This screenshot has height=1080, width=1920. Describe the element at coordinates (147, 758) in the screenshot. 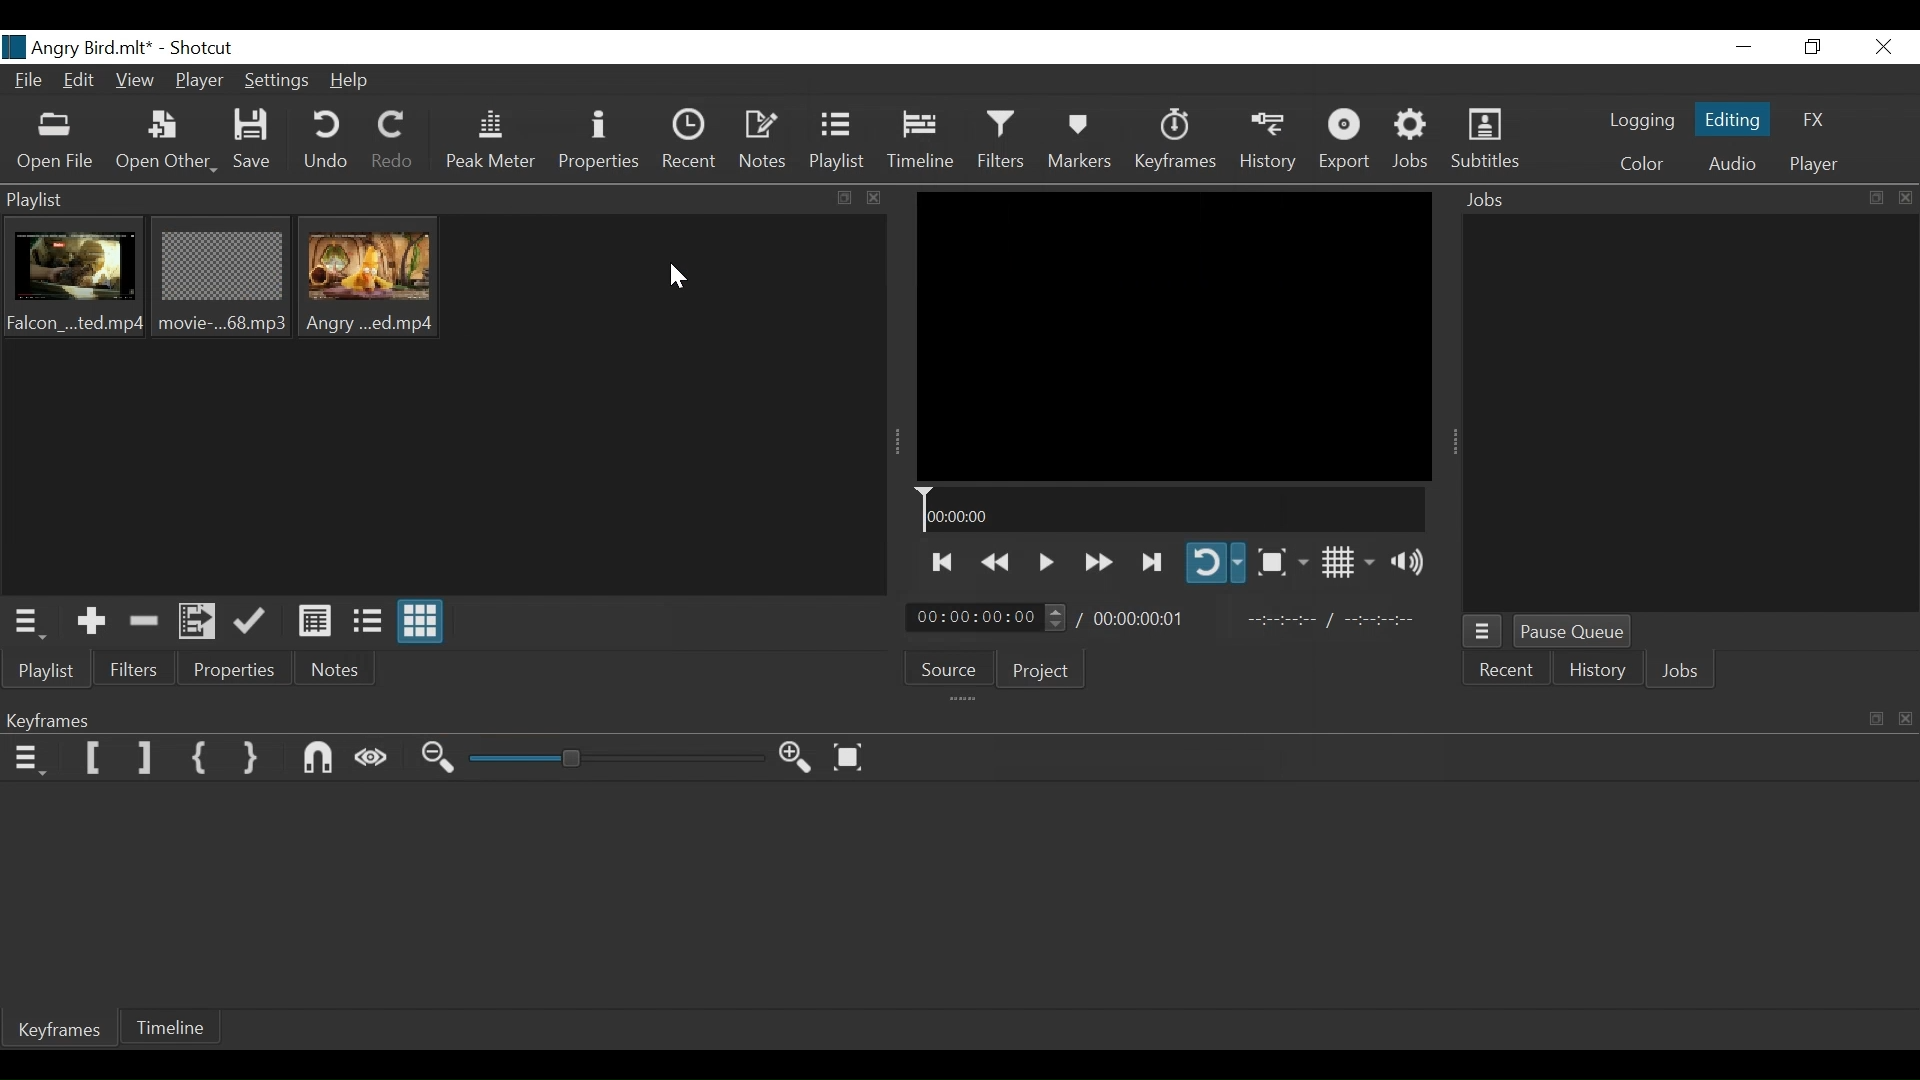

I see `Set Filter Last` at that location.